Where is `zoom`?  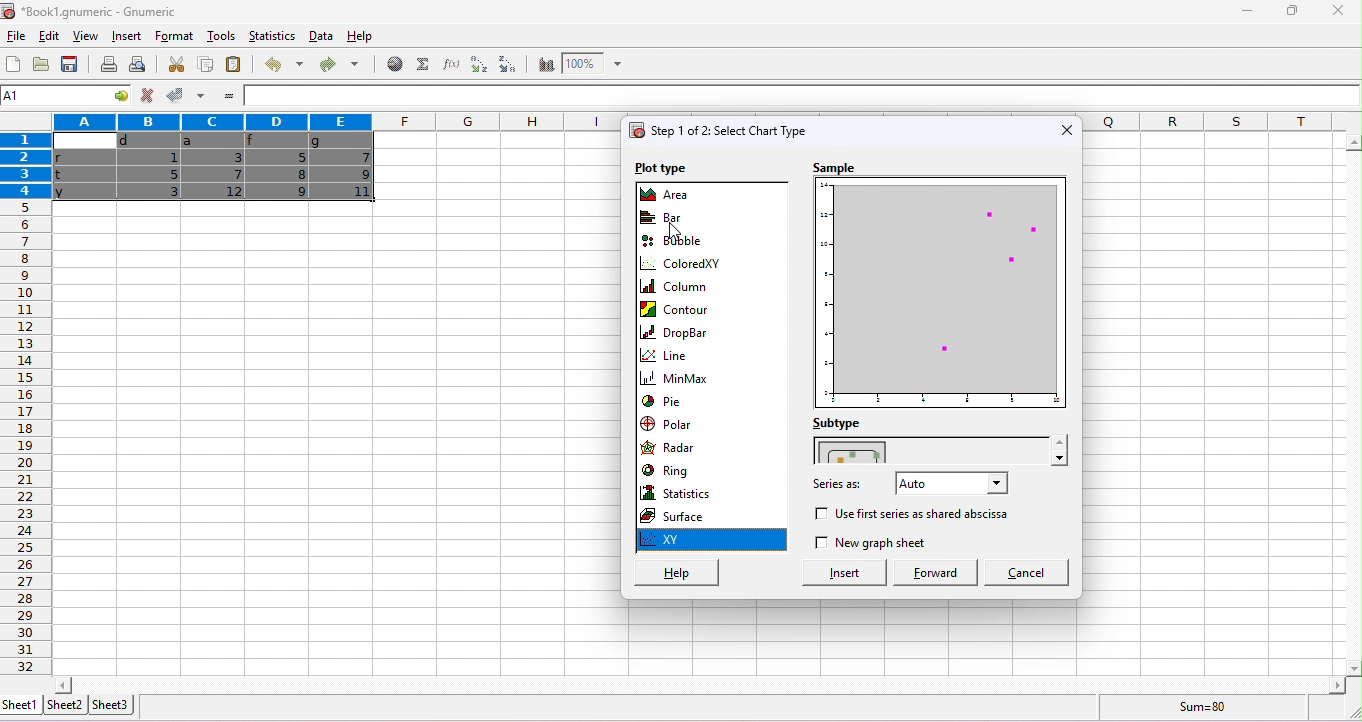
zoom is located at coordinates (593, 63).